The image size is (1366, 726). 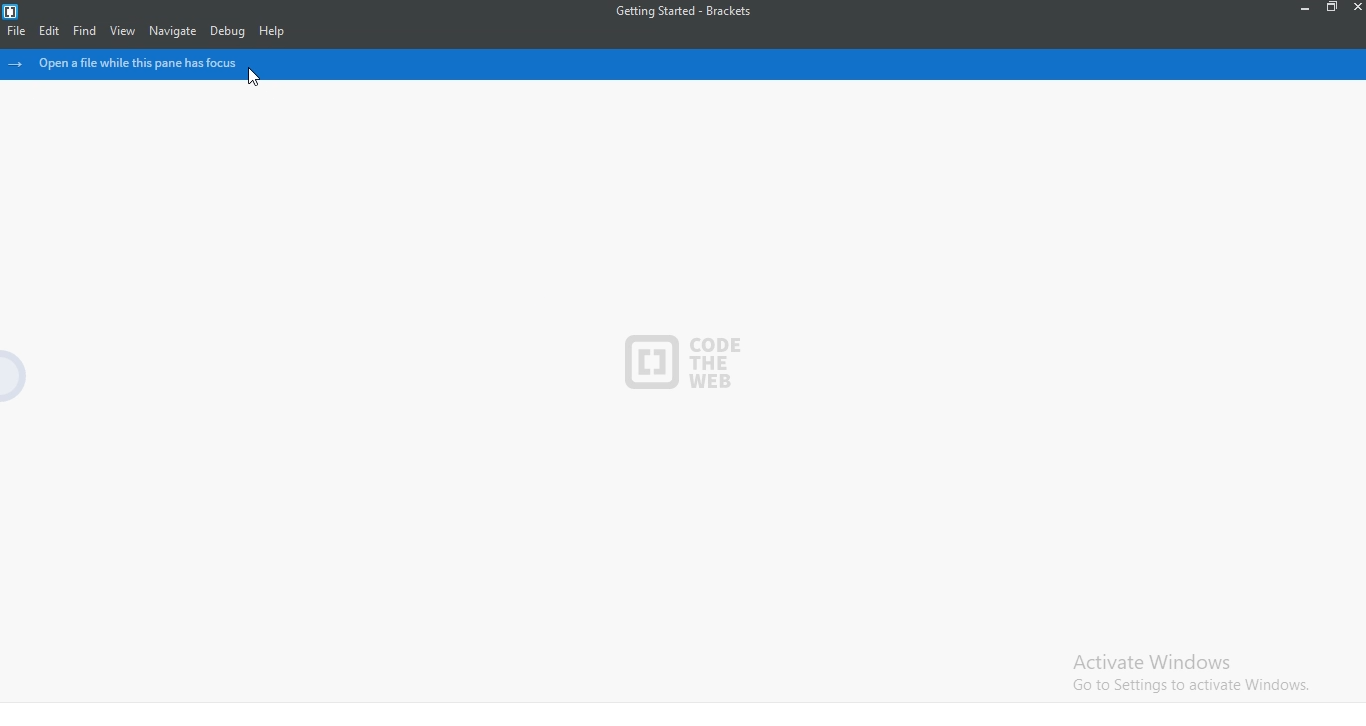 I want to click on Close, so click(x=1356, y=8).